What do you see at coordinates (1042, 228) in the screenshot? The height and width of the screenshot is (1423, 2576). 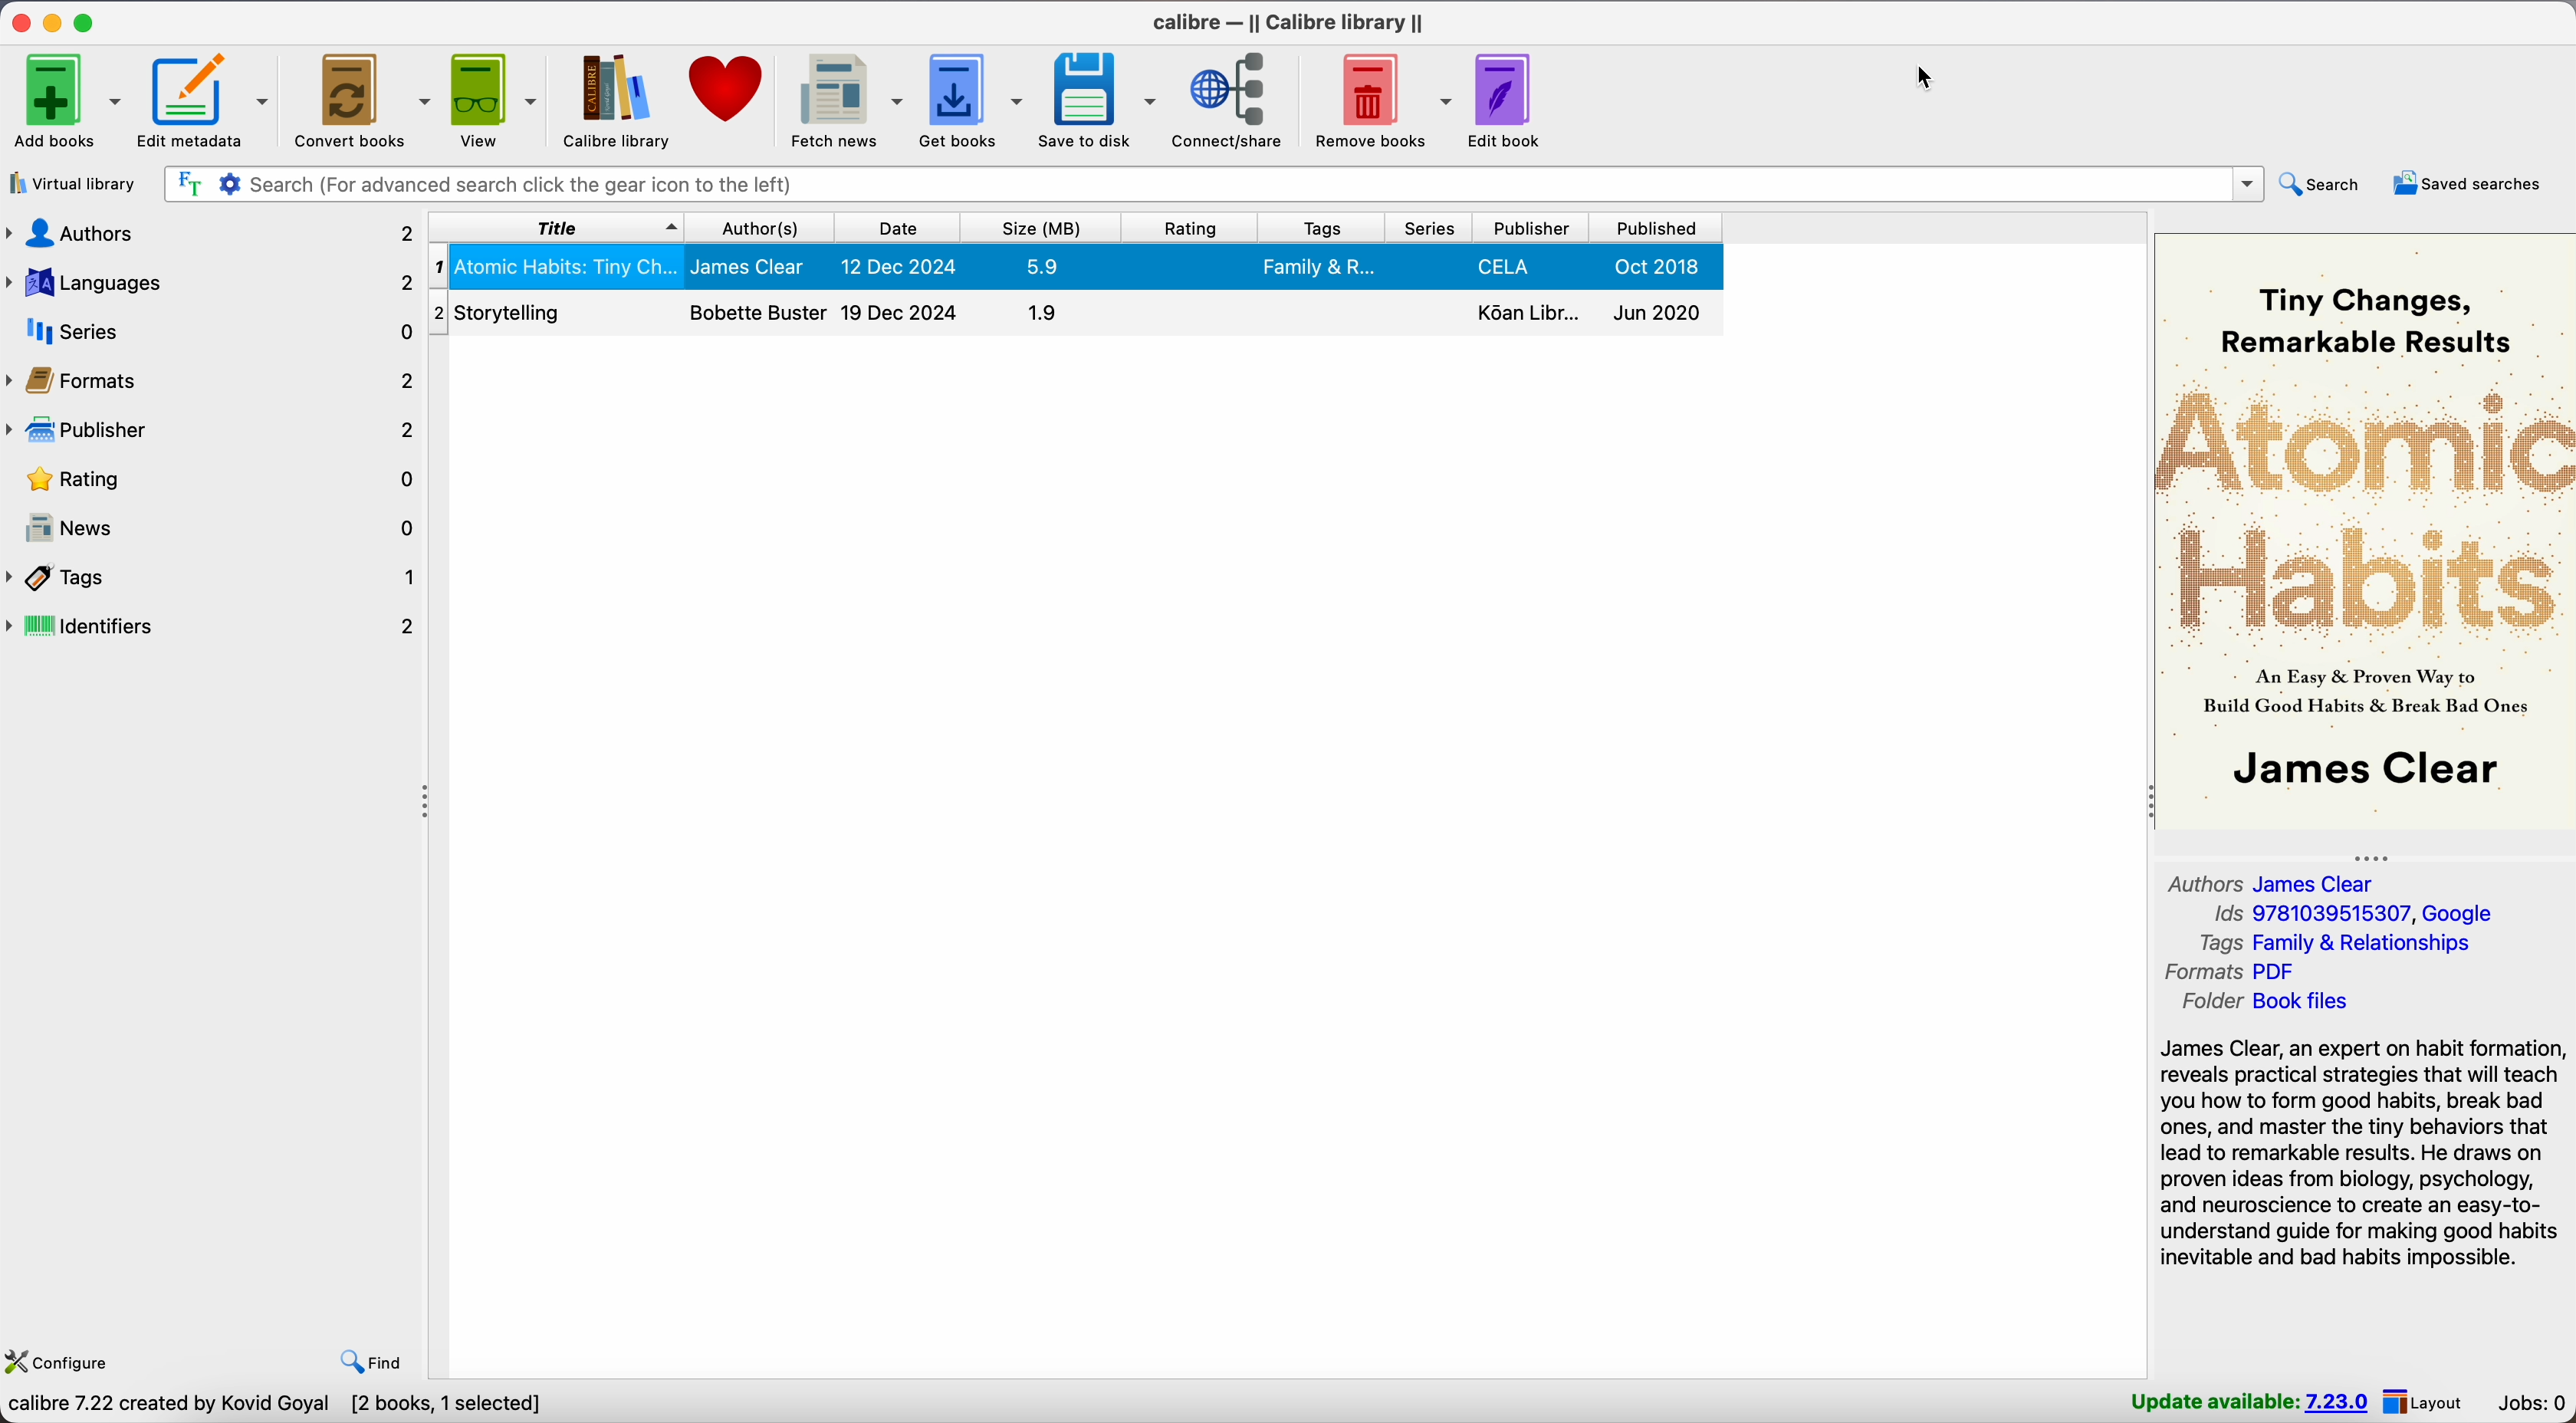 I see `size` at bounding box center [1042, 228].